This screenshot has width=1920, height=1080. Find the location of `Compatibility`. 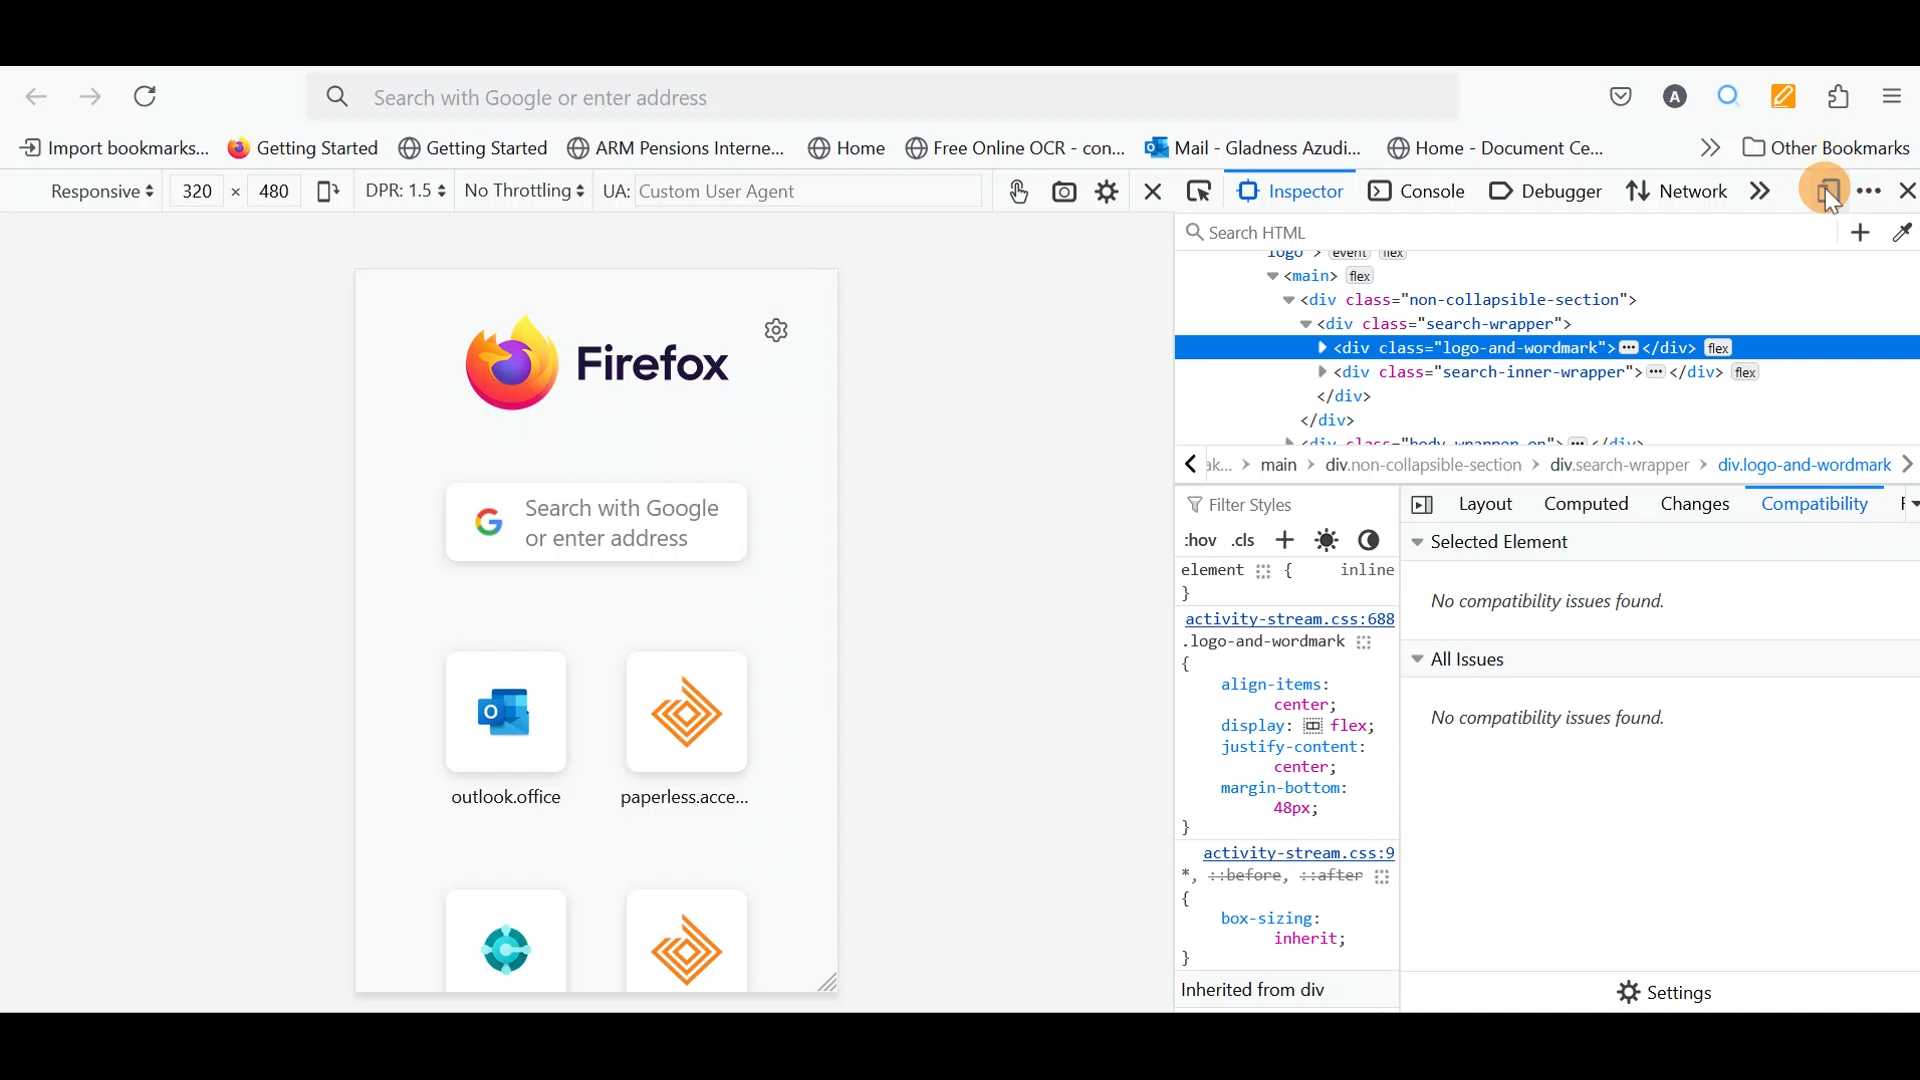

Compatibility is located at coordinates (1815, 508).